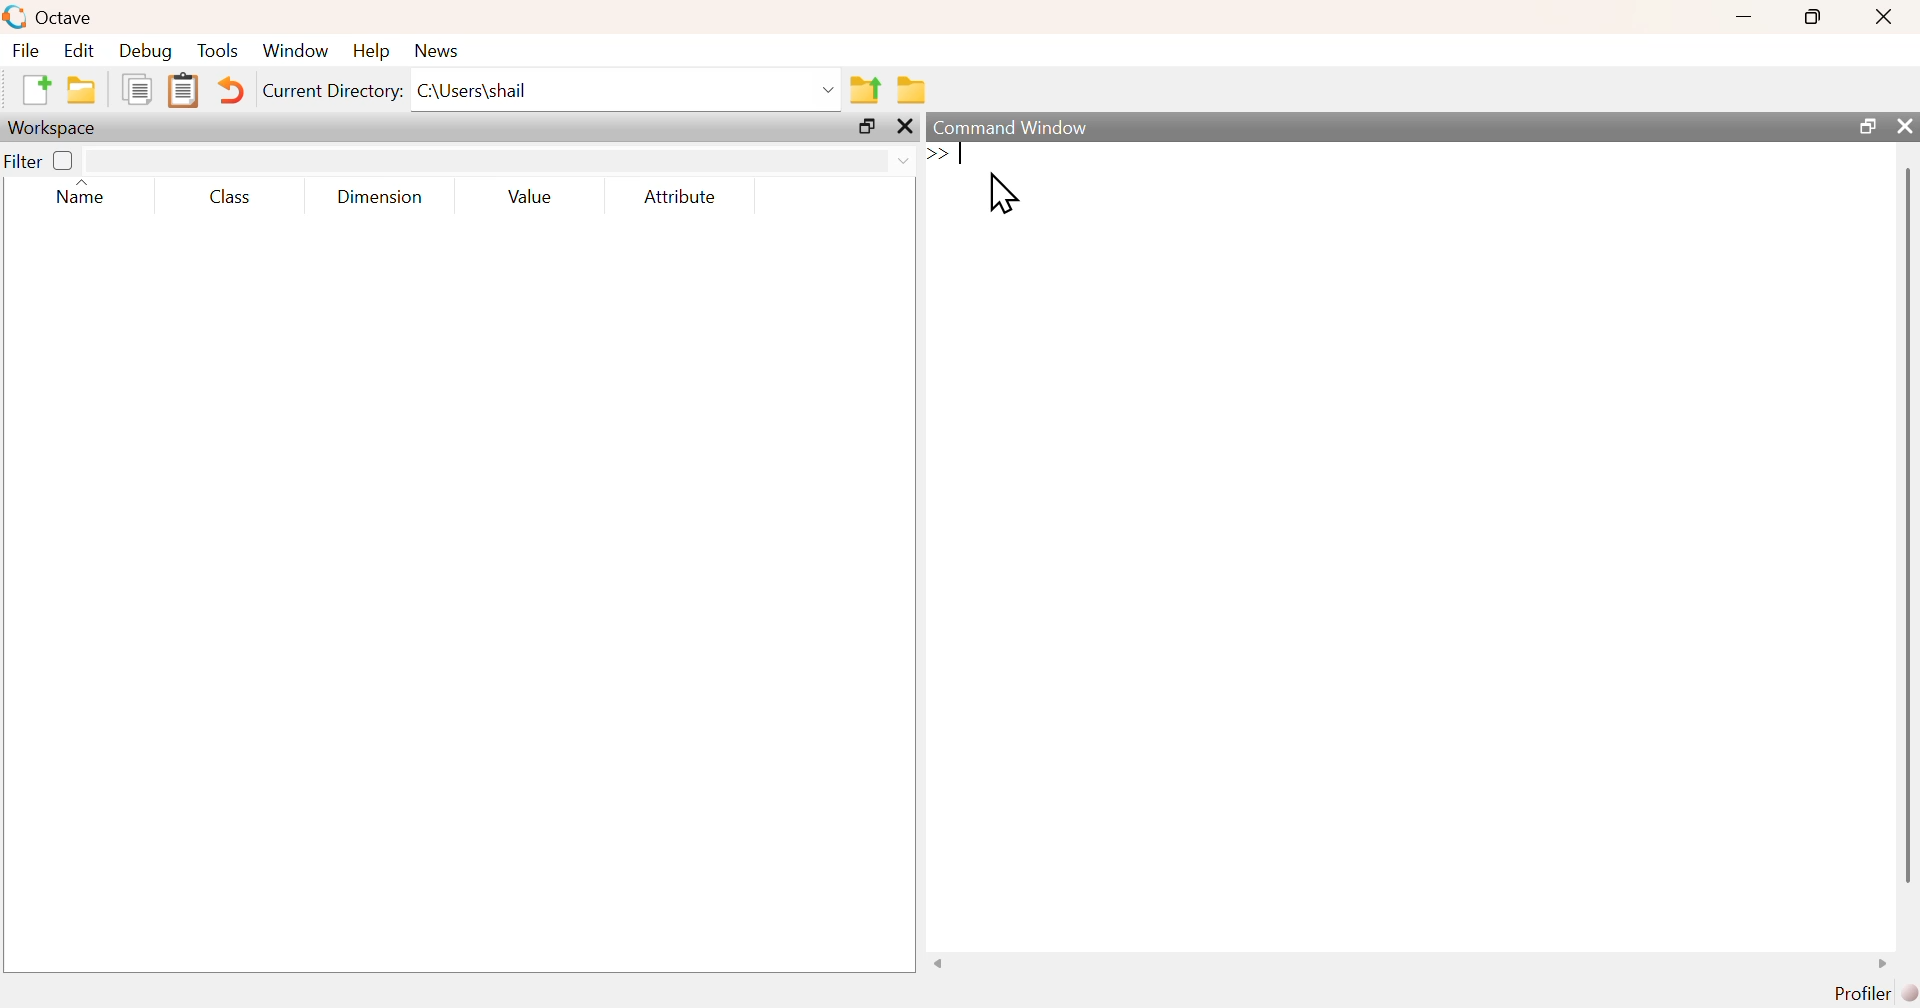  Describe the element at coordinates (1744, 17) in the screenshot. I see `minimize` at that location.